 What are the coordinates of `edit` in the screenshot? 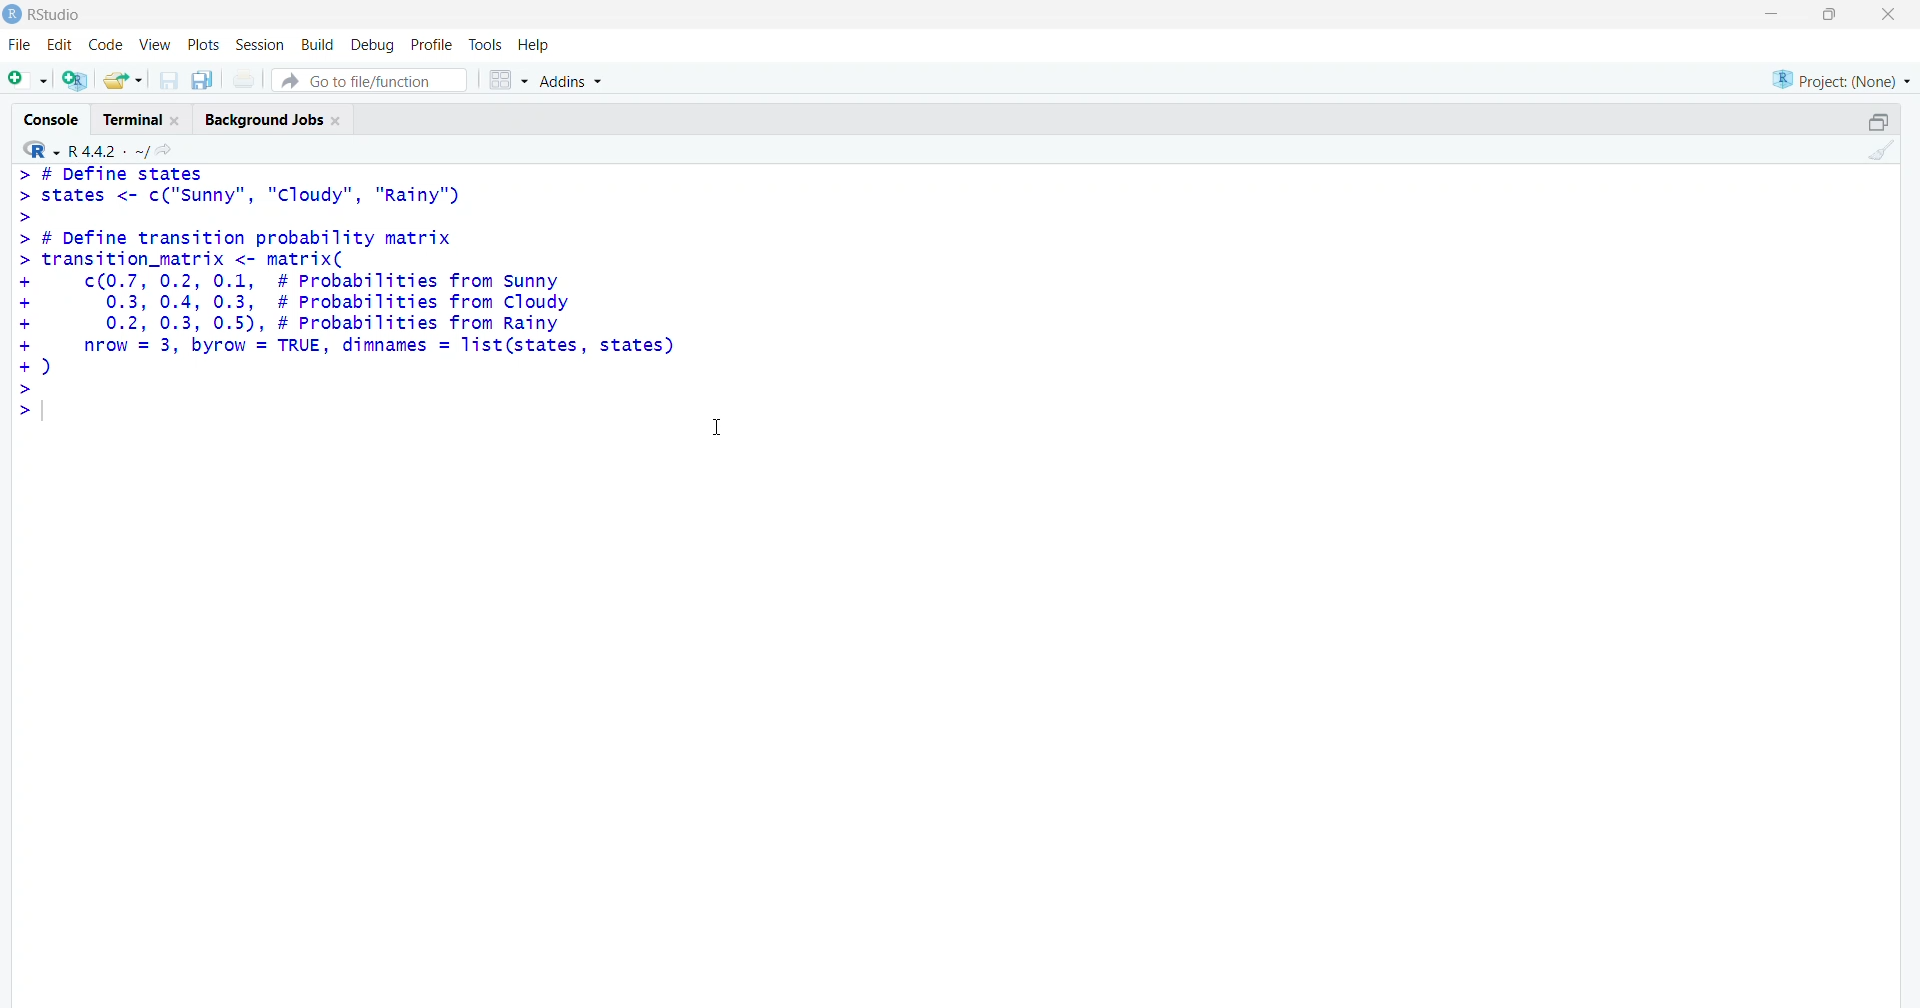 It's located at (61, 42).